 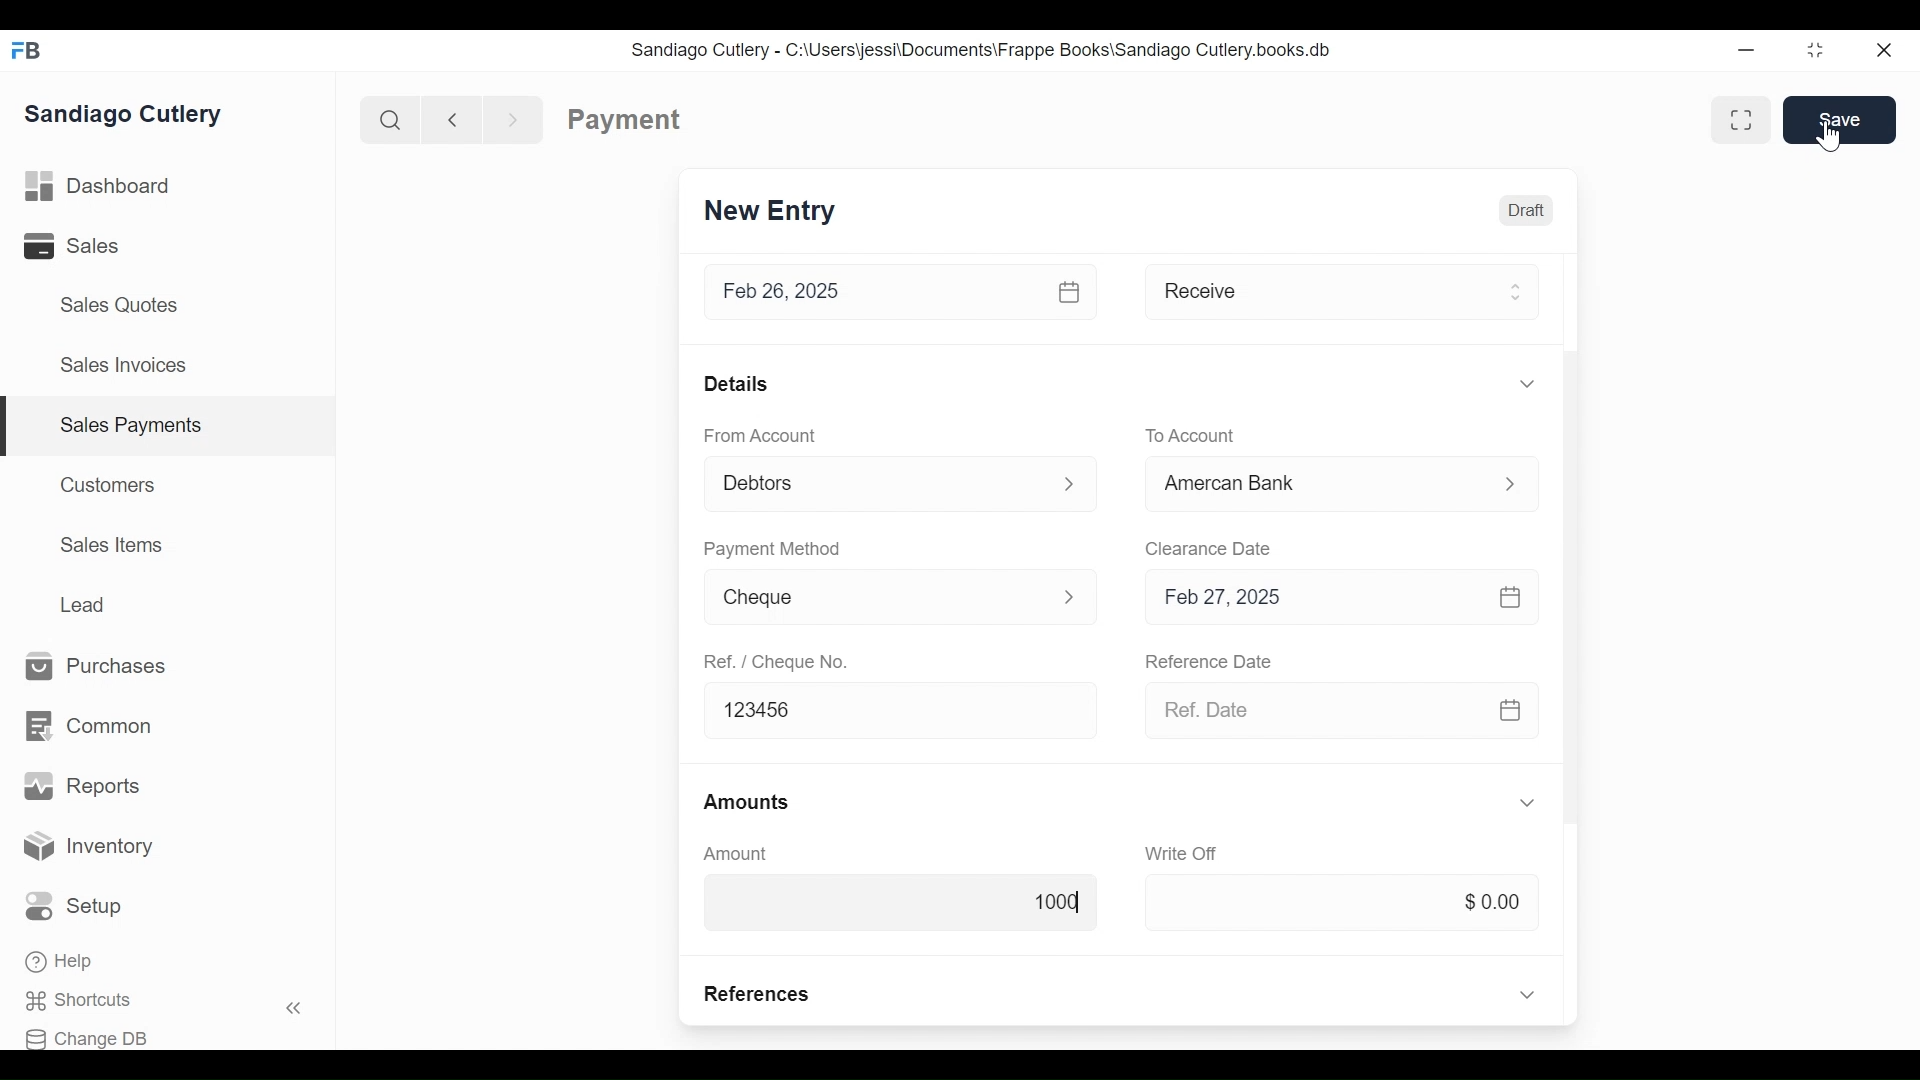 I want to click on Expand, so click(x=1509, y=483).